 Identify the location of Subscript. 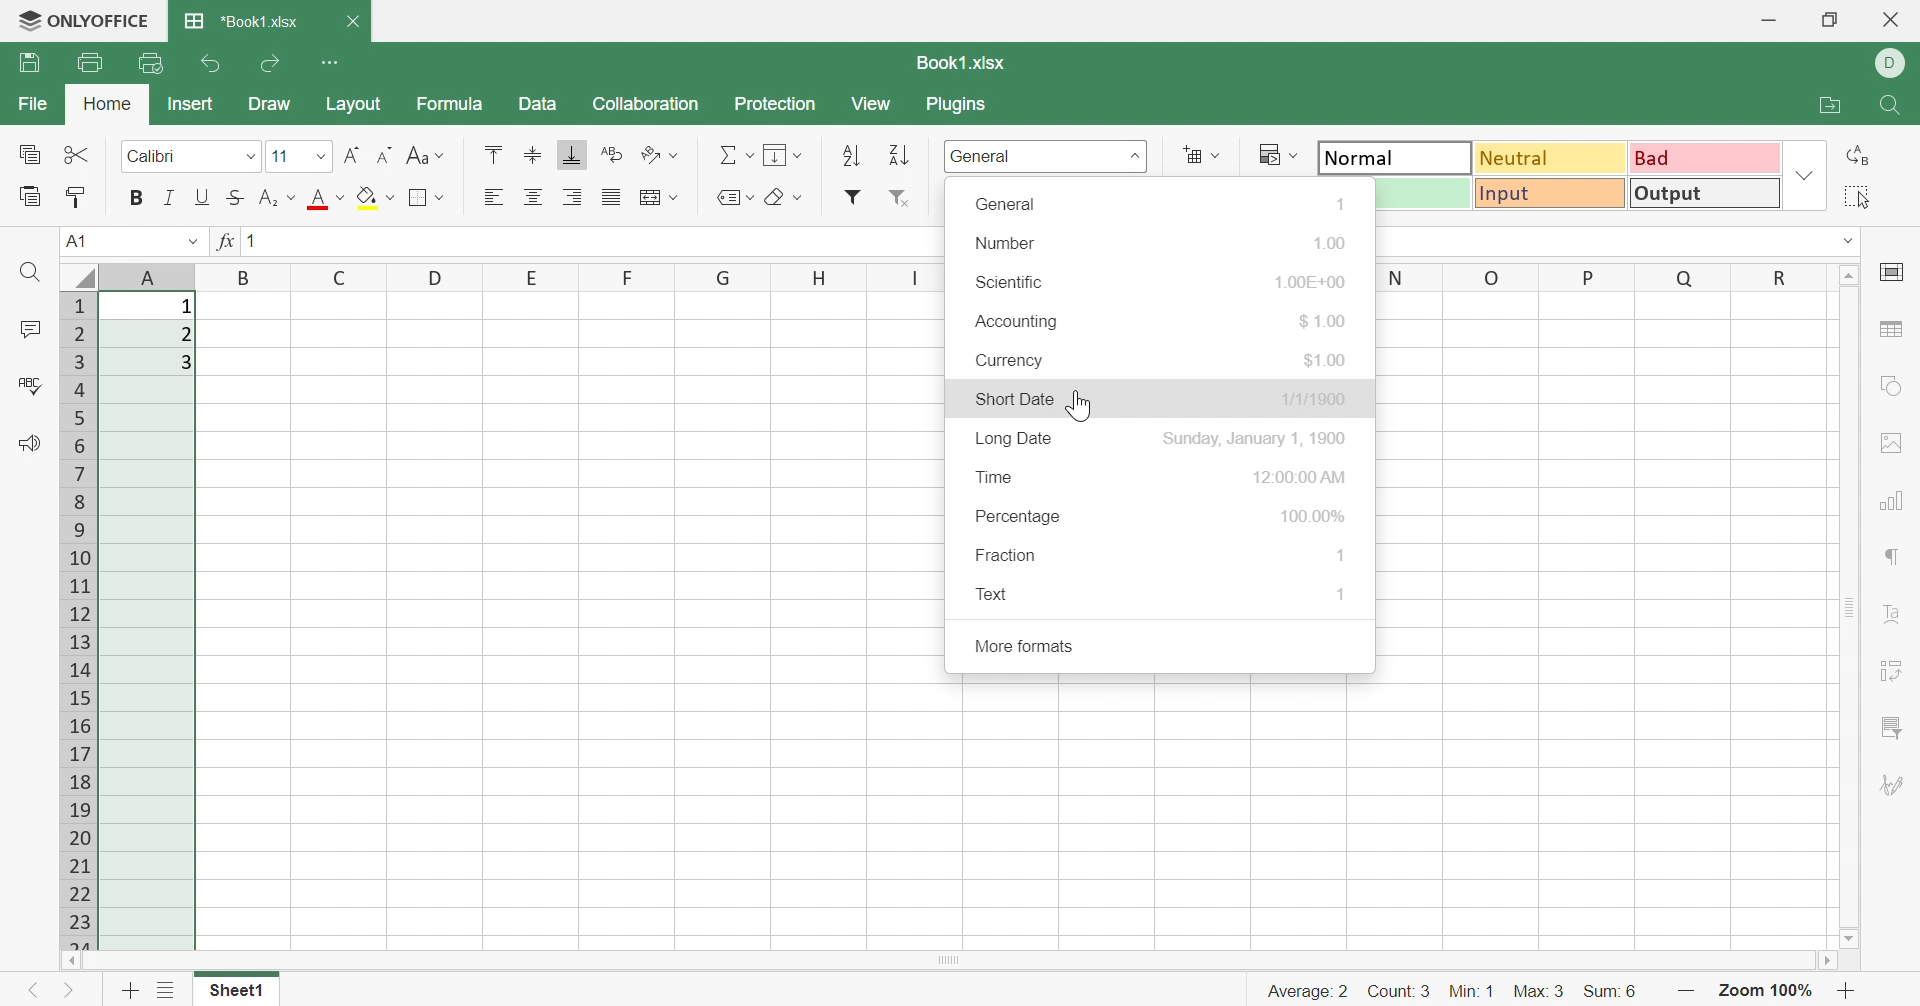
(276, 198).